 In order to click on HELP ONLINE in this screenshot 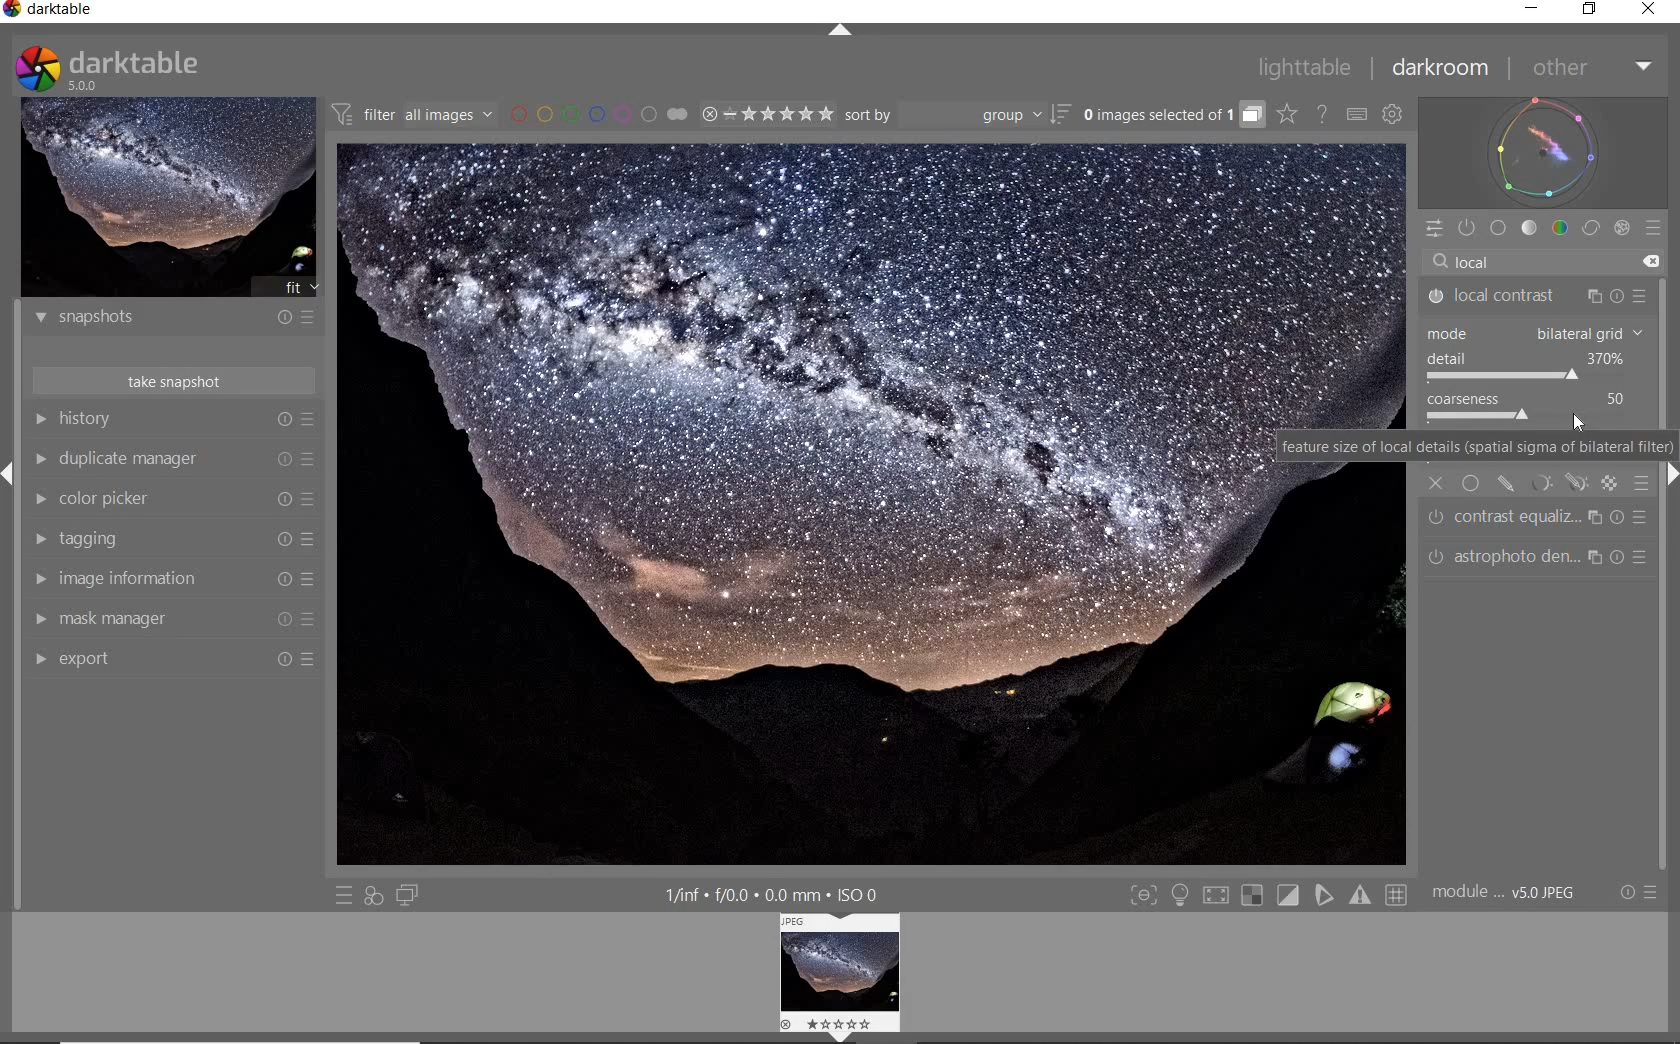, I will do `click(1321, 114)`.